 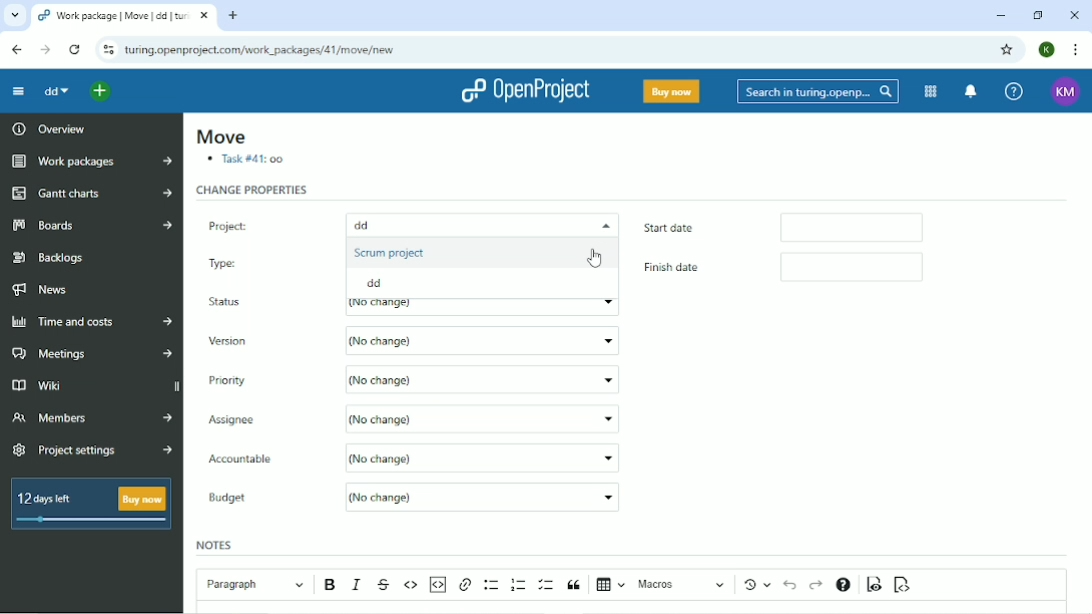 What do you see at coordinates (870, 269) in the screenshot?
I see `empty box` at bounding box center [870, 269].